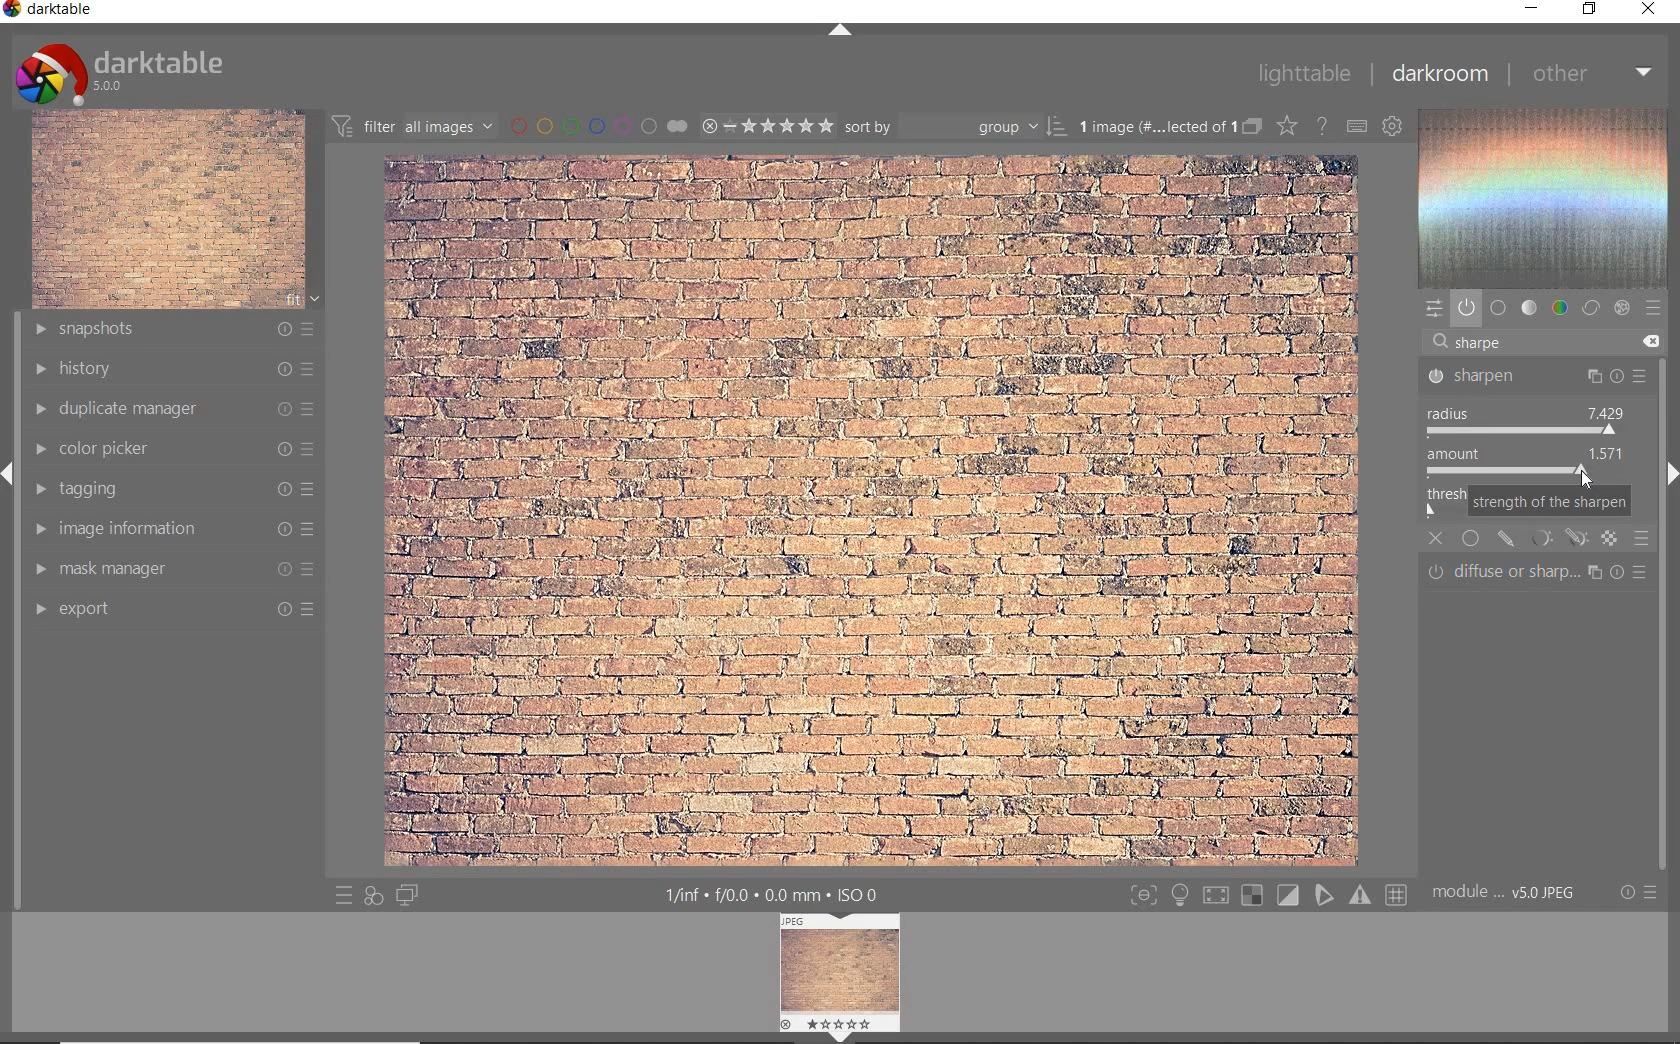 The image size is (1680, 1044). What do you see at coordinates (1636, 893) in the screenshot?
I see `reset or preset preference` at bounding box center [1636, 893].